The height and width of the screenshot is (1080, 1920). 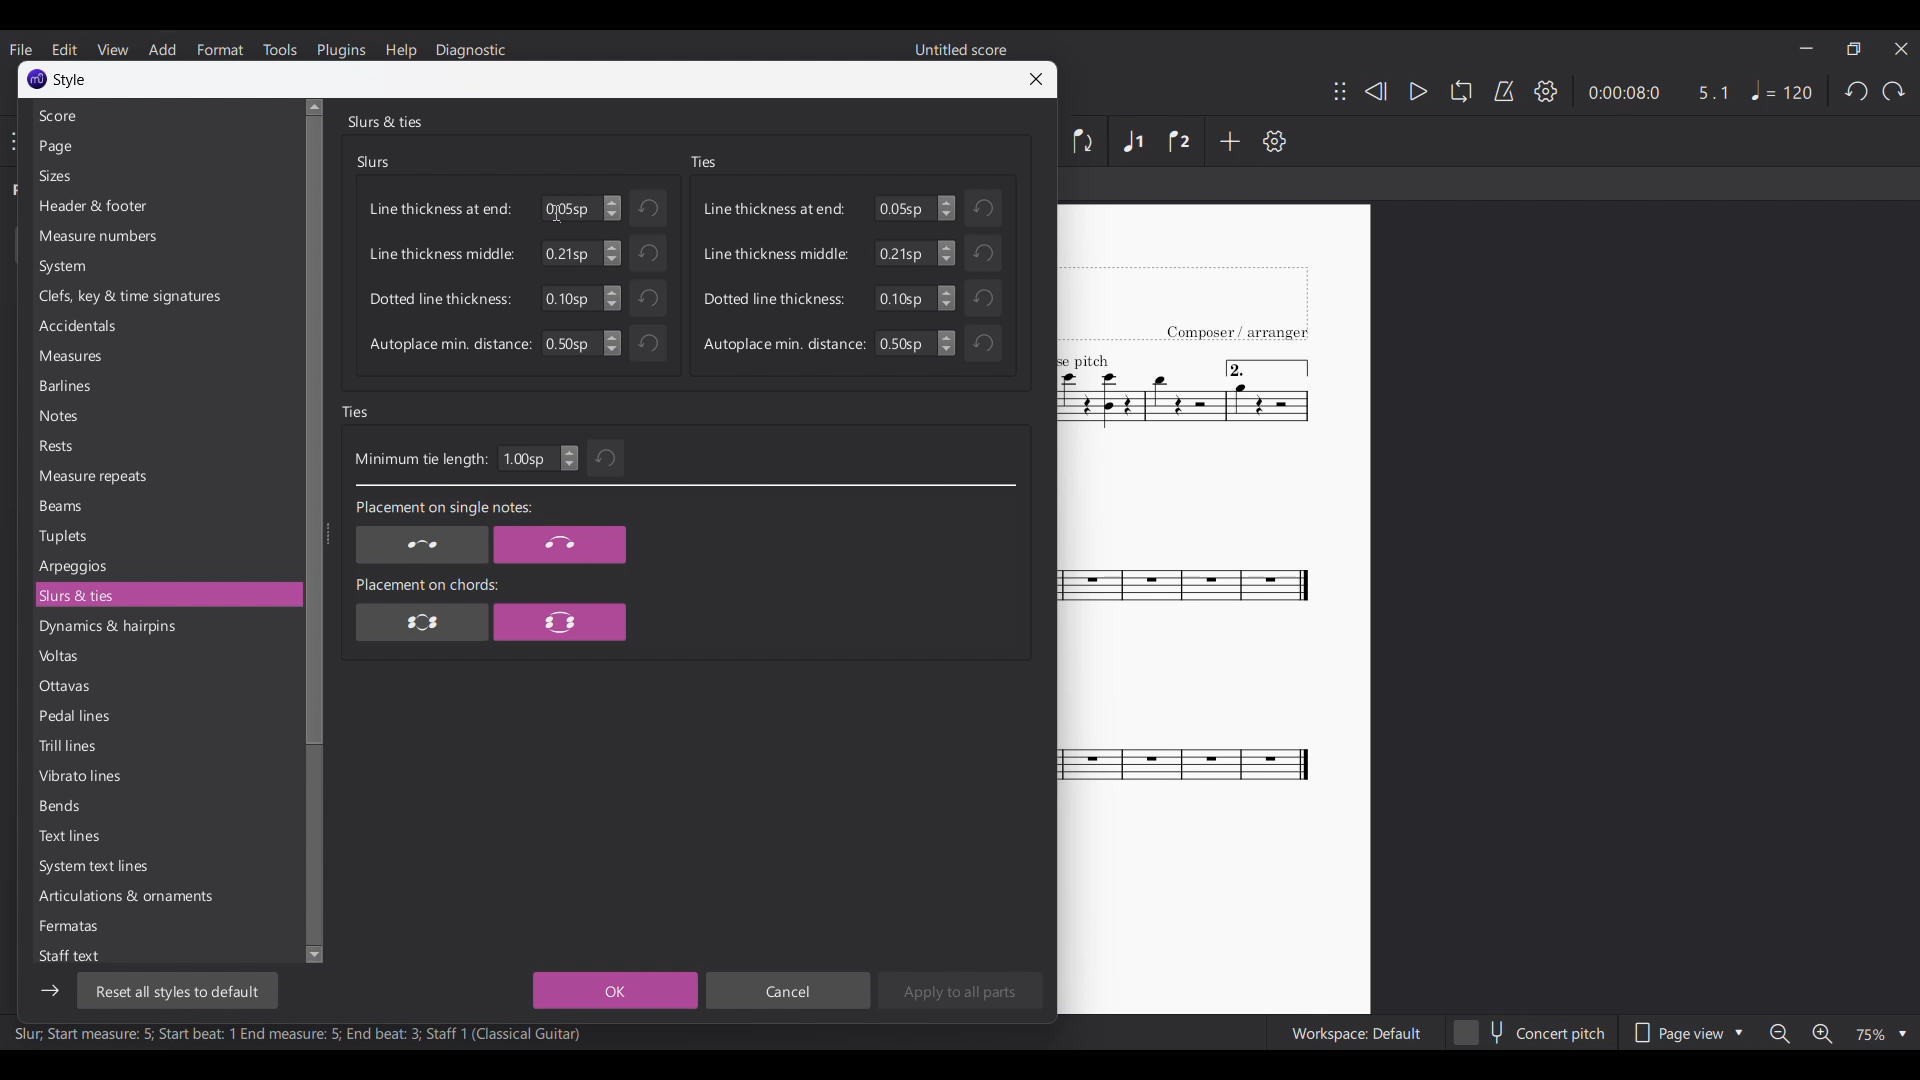 I want to click on System text lines, so click(x=165, y=867).